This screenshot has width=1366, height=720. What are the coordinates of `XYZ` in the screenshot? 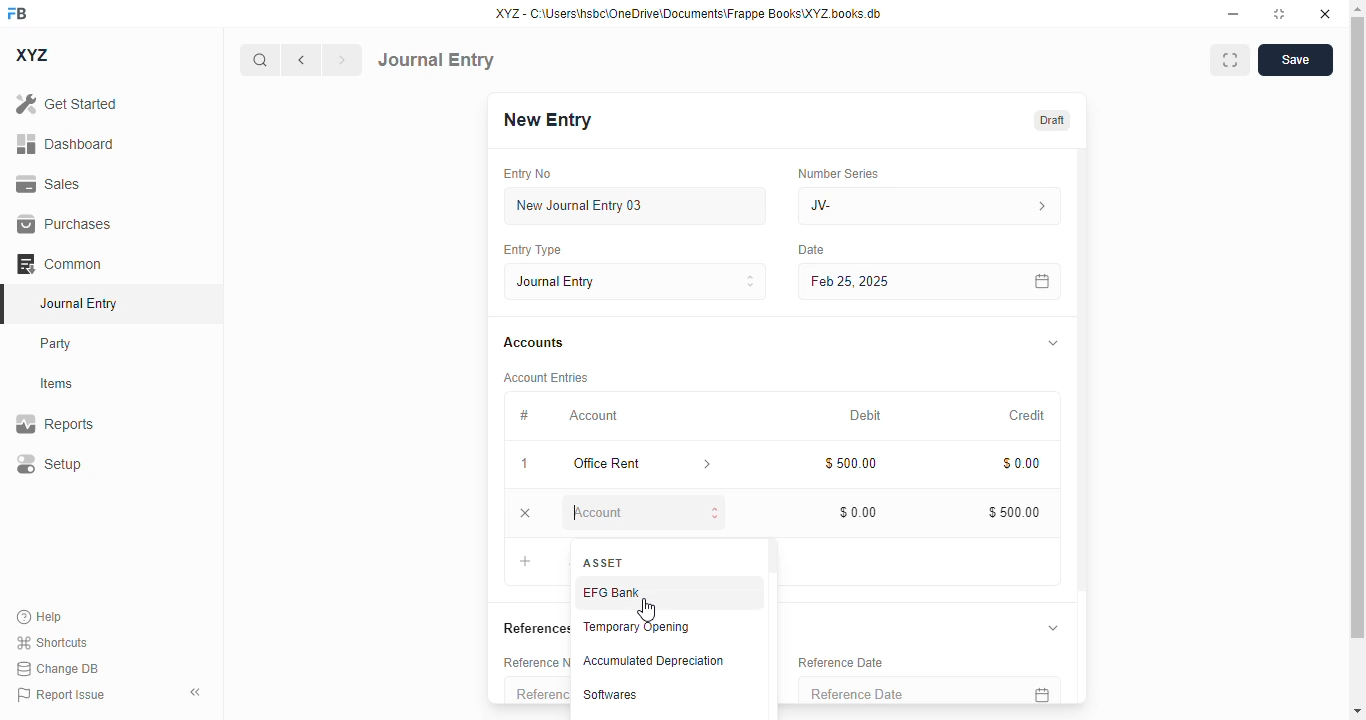 It's located at (33, 55).